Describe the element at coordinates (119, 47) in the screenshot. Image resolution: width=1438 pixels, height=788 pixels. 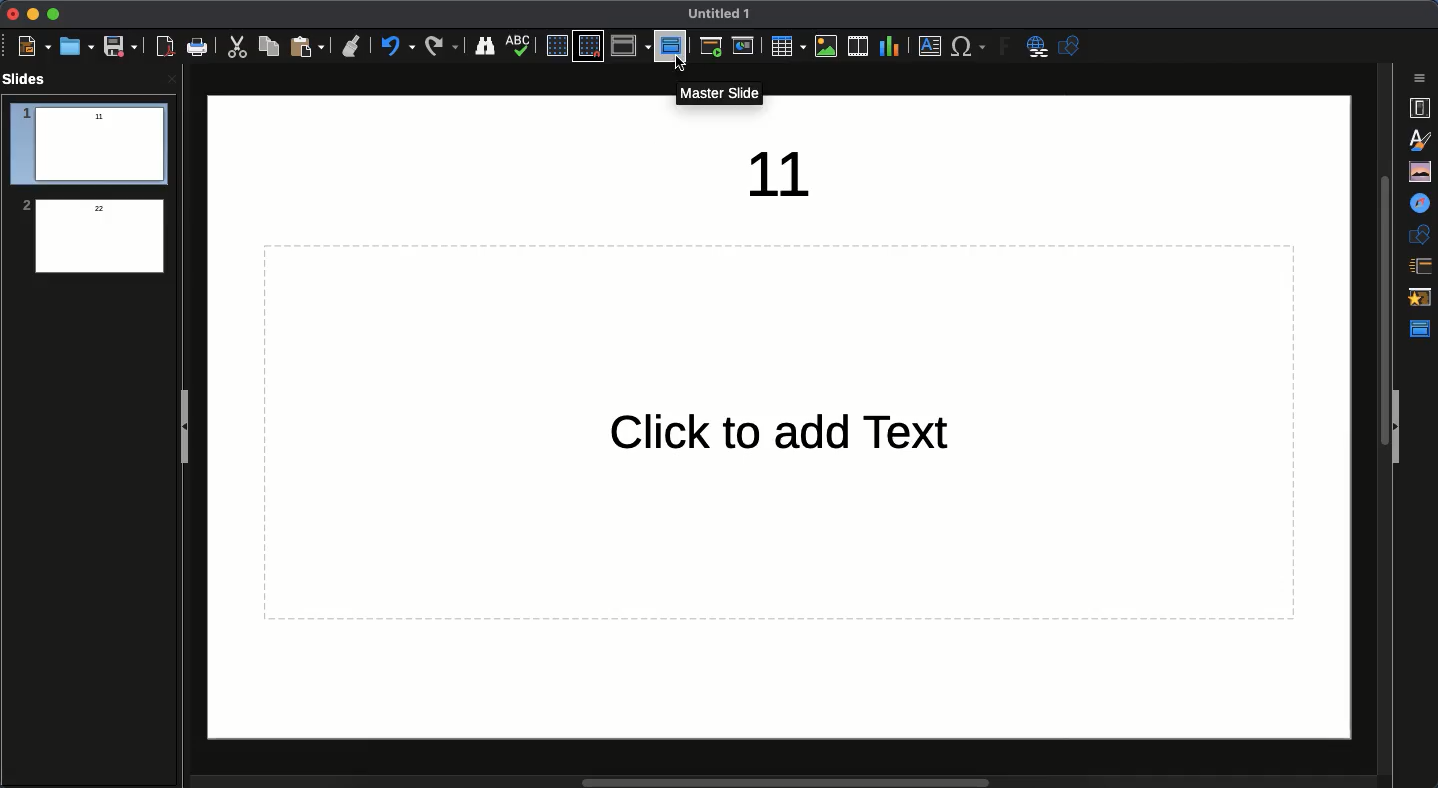
I see `Save` at that location.